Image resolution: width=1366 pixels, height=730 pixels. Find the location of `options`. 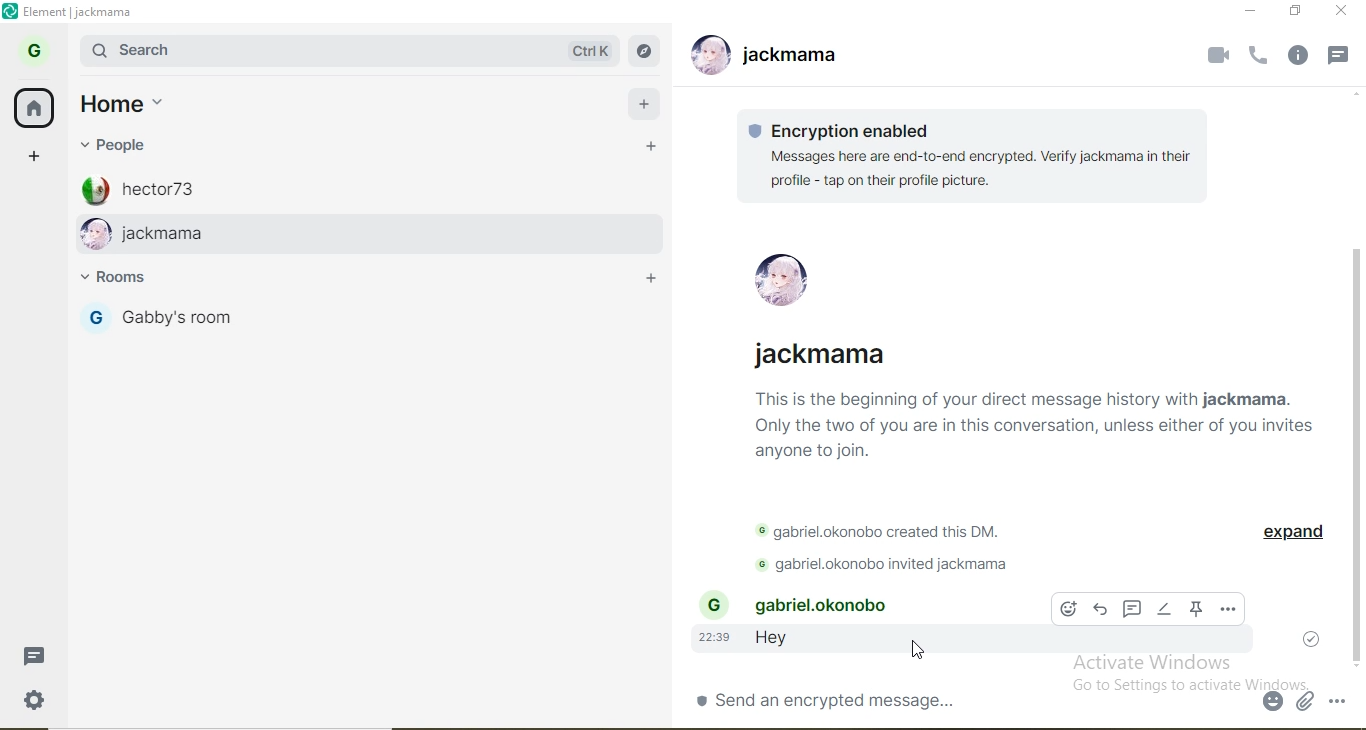

options is located at coordinates (1229, 608).